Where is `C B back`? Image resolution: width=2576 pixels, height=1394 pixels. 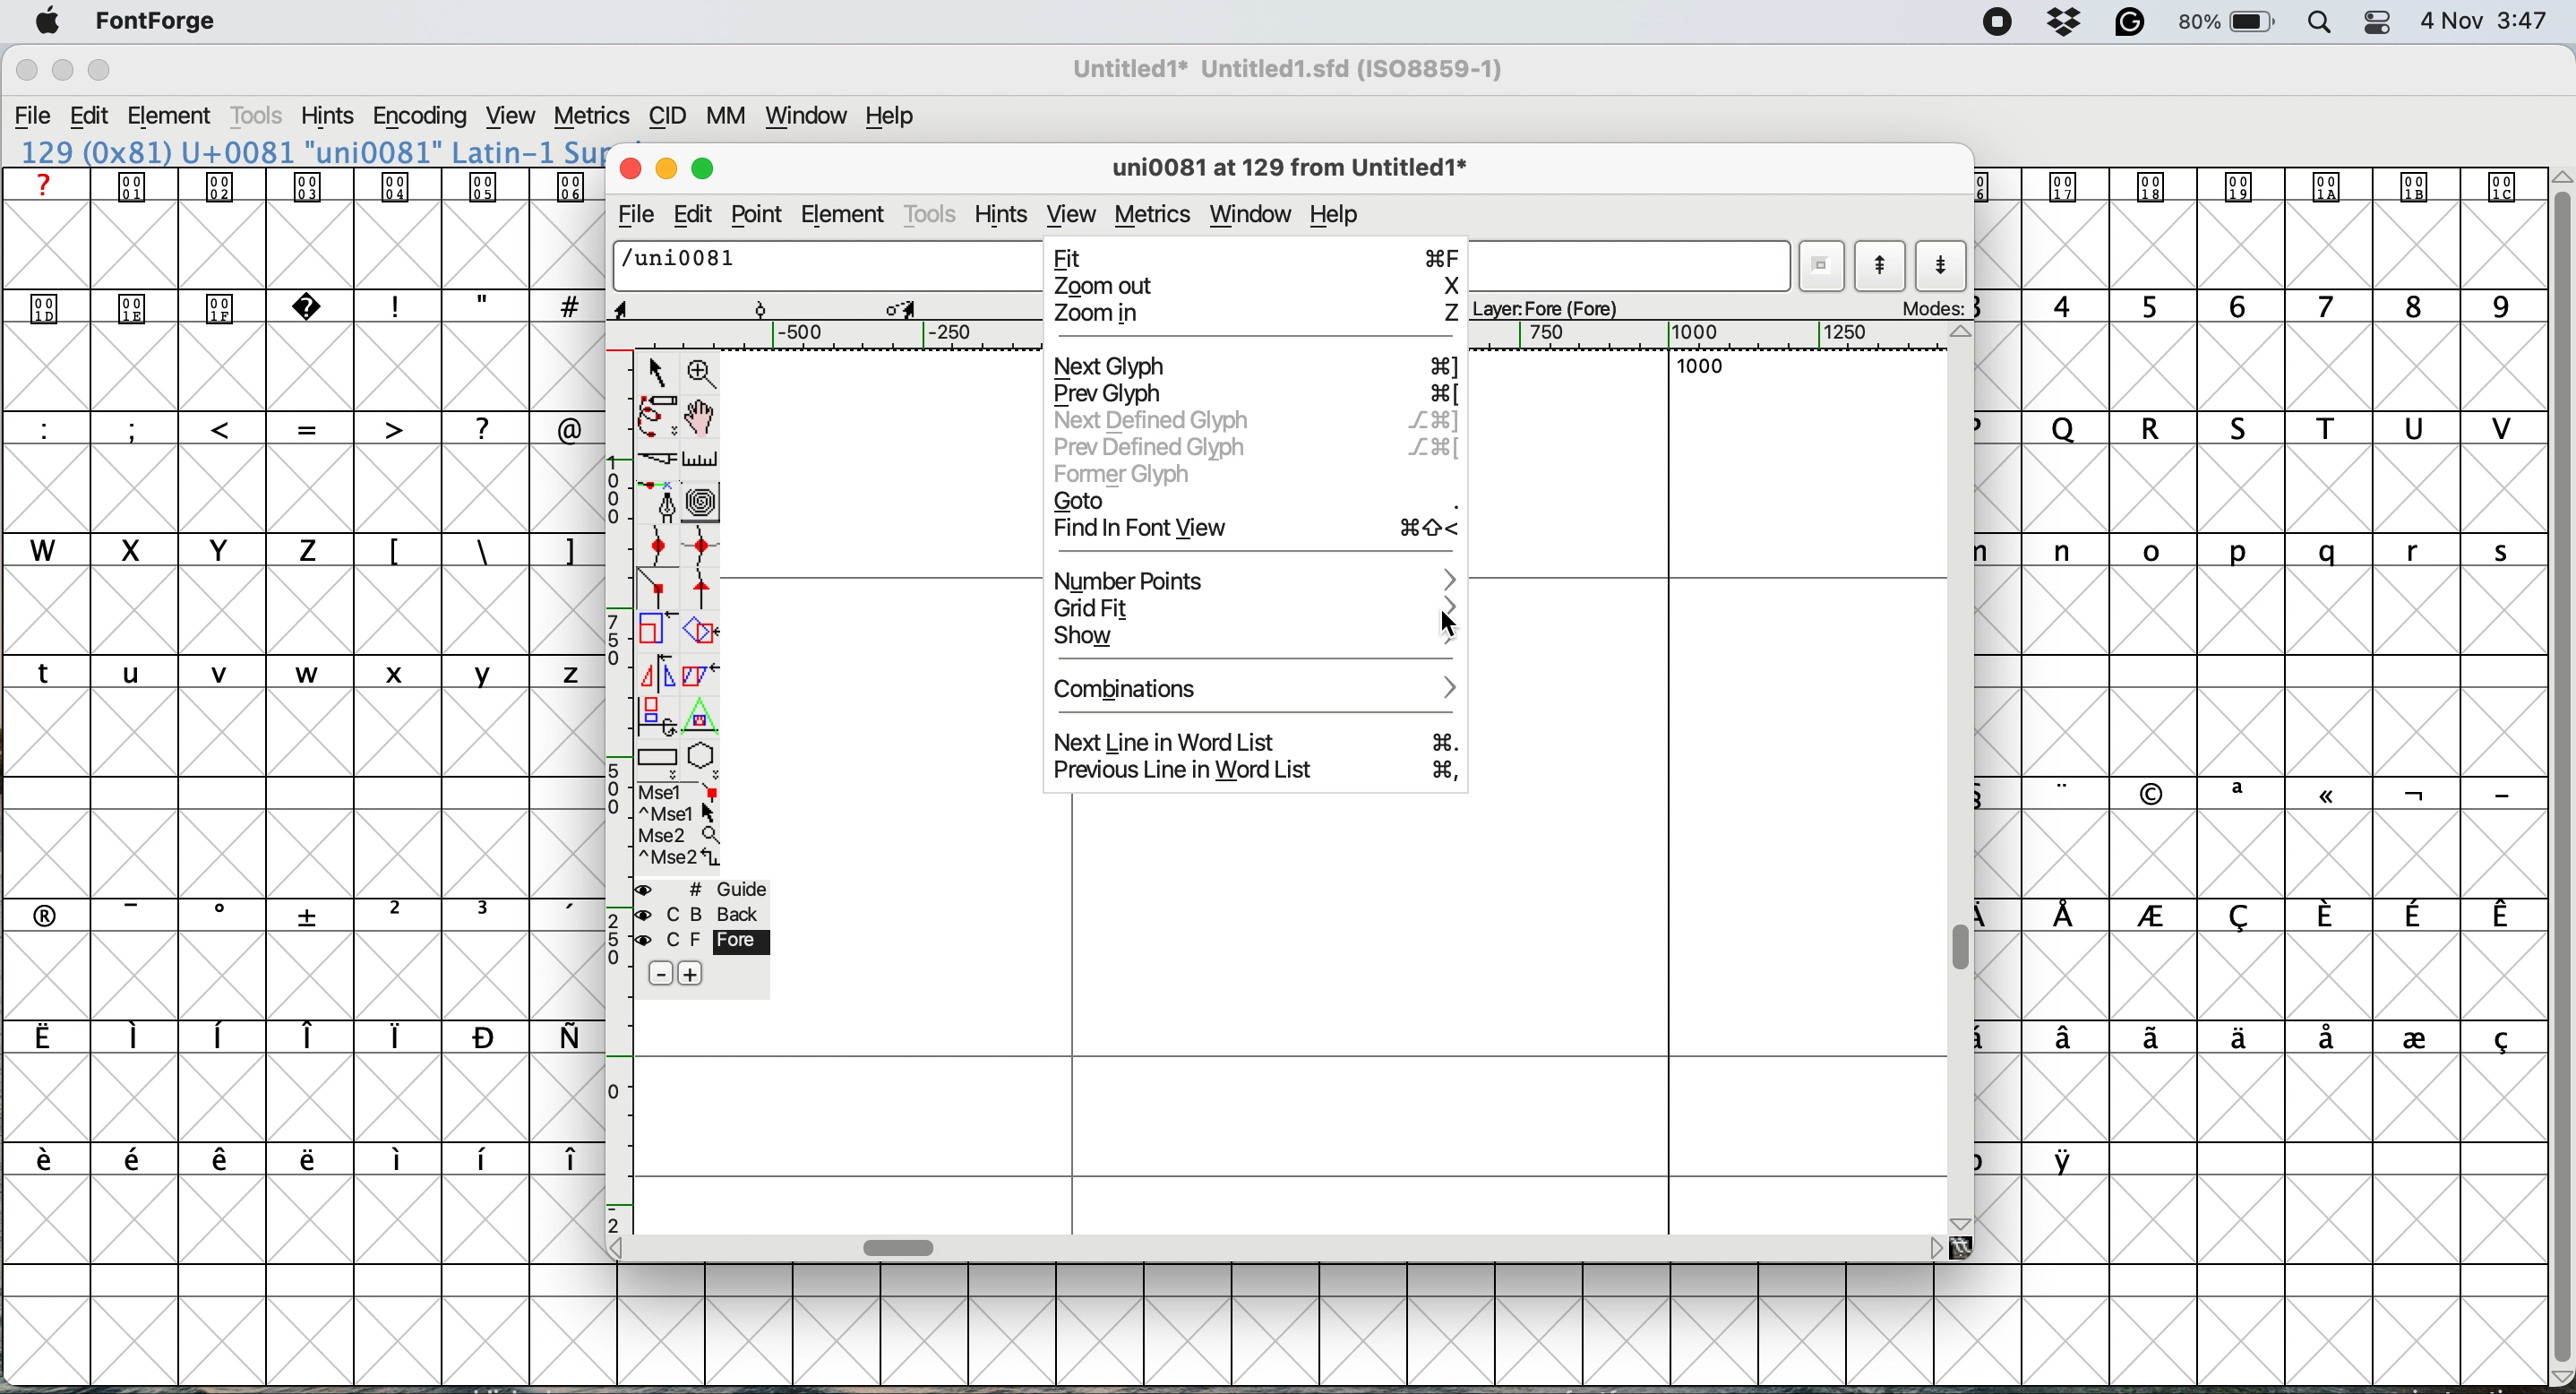
C B back is located at coordinates (708, 914).